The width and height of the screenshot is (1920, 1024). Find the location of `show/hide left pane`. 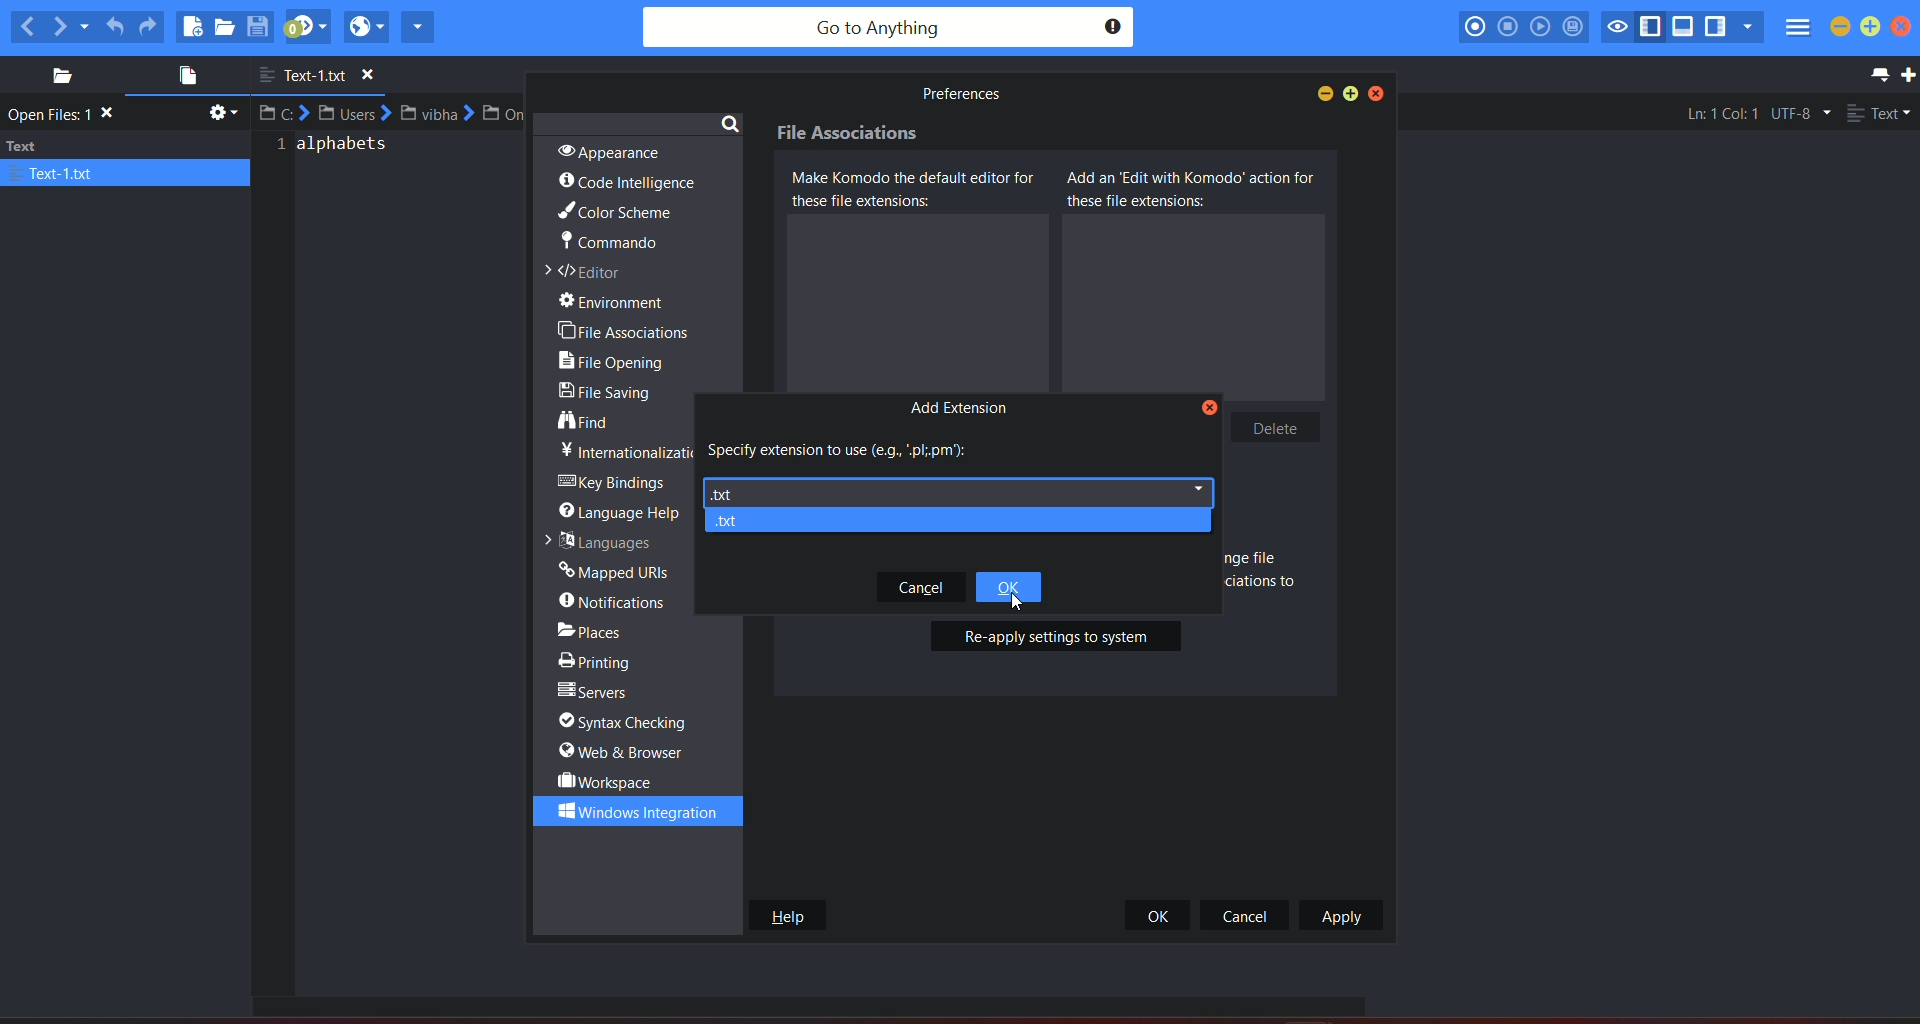

show/hide left pane is located at coordinates (1654, 27).